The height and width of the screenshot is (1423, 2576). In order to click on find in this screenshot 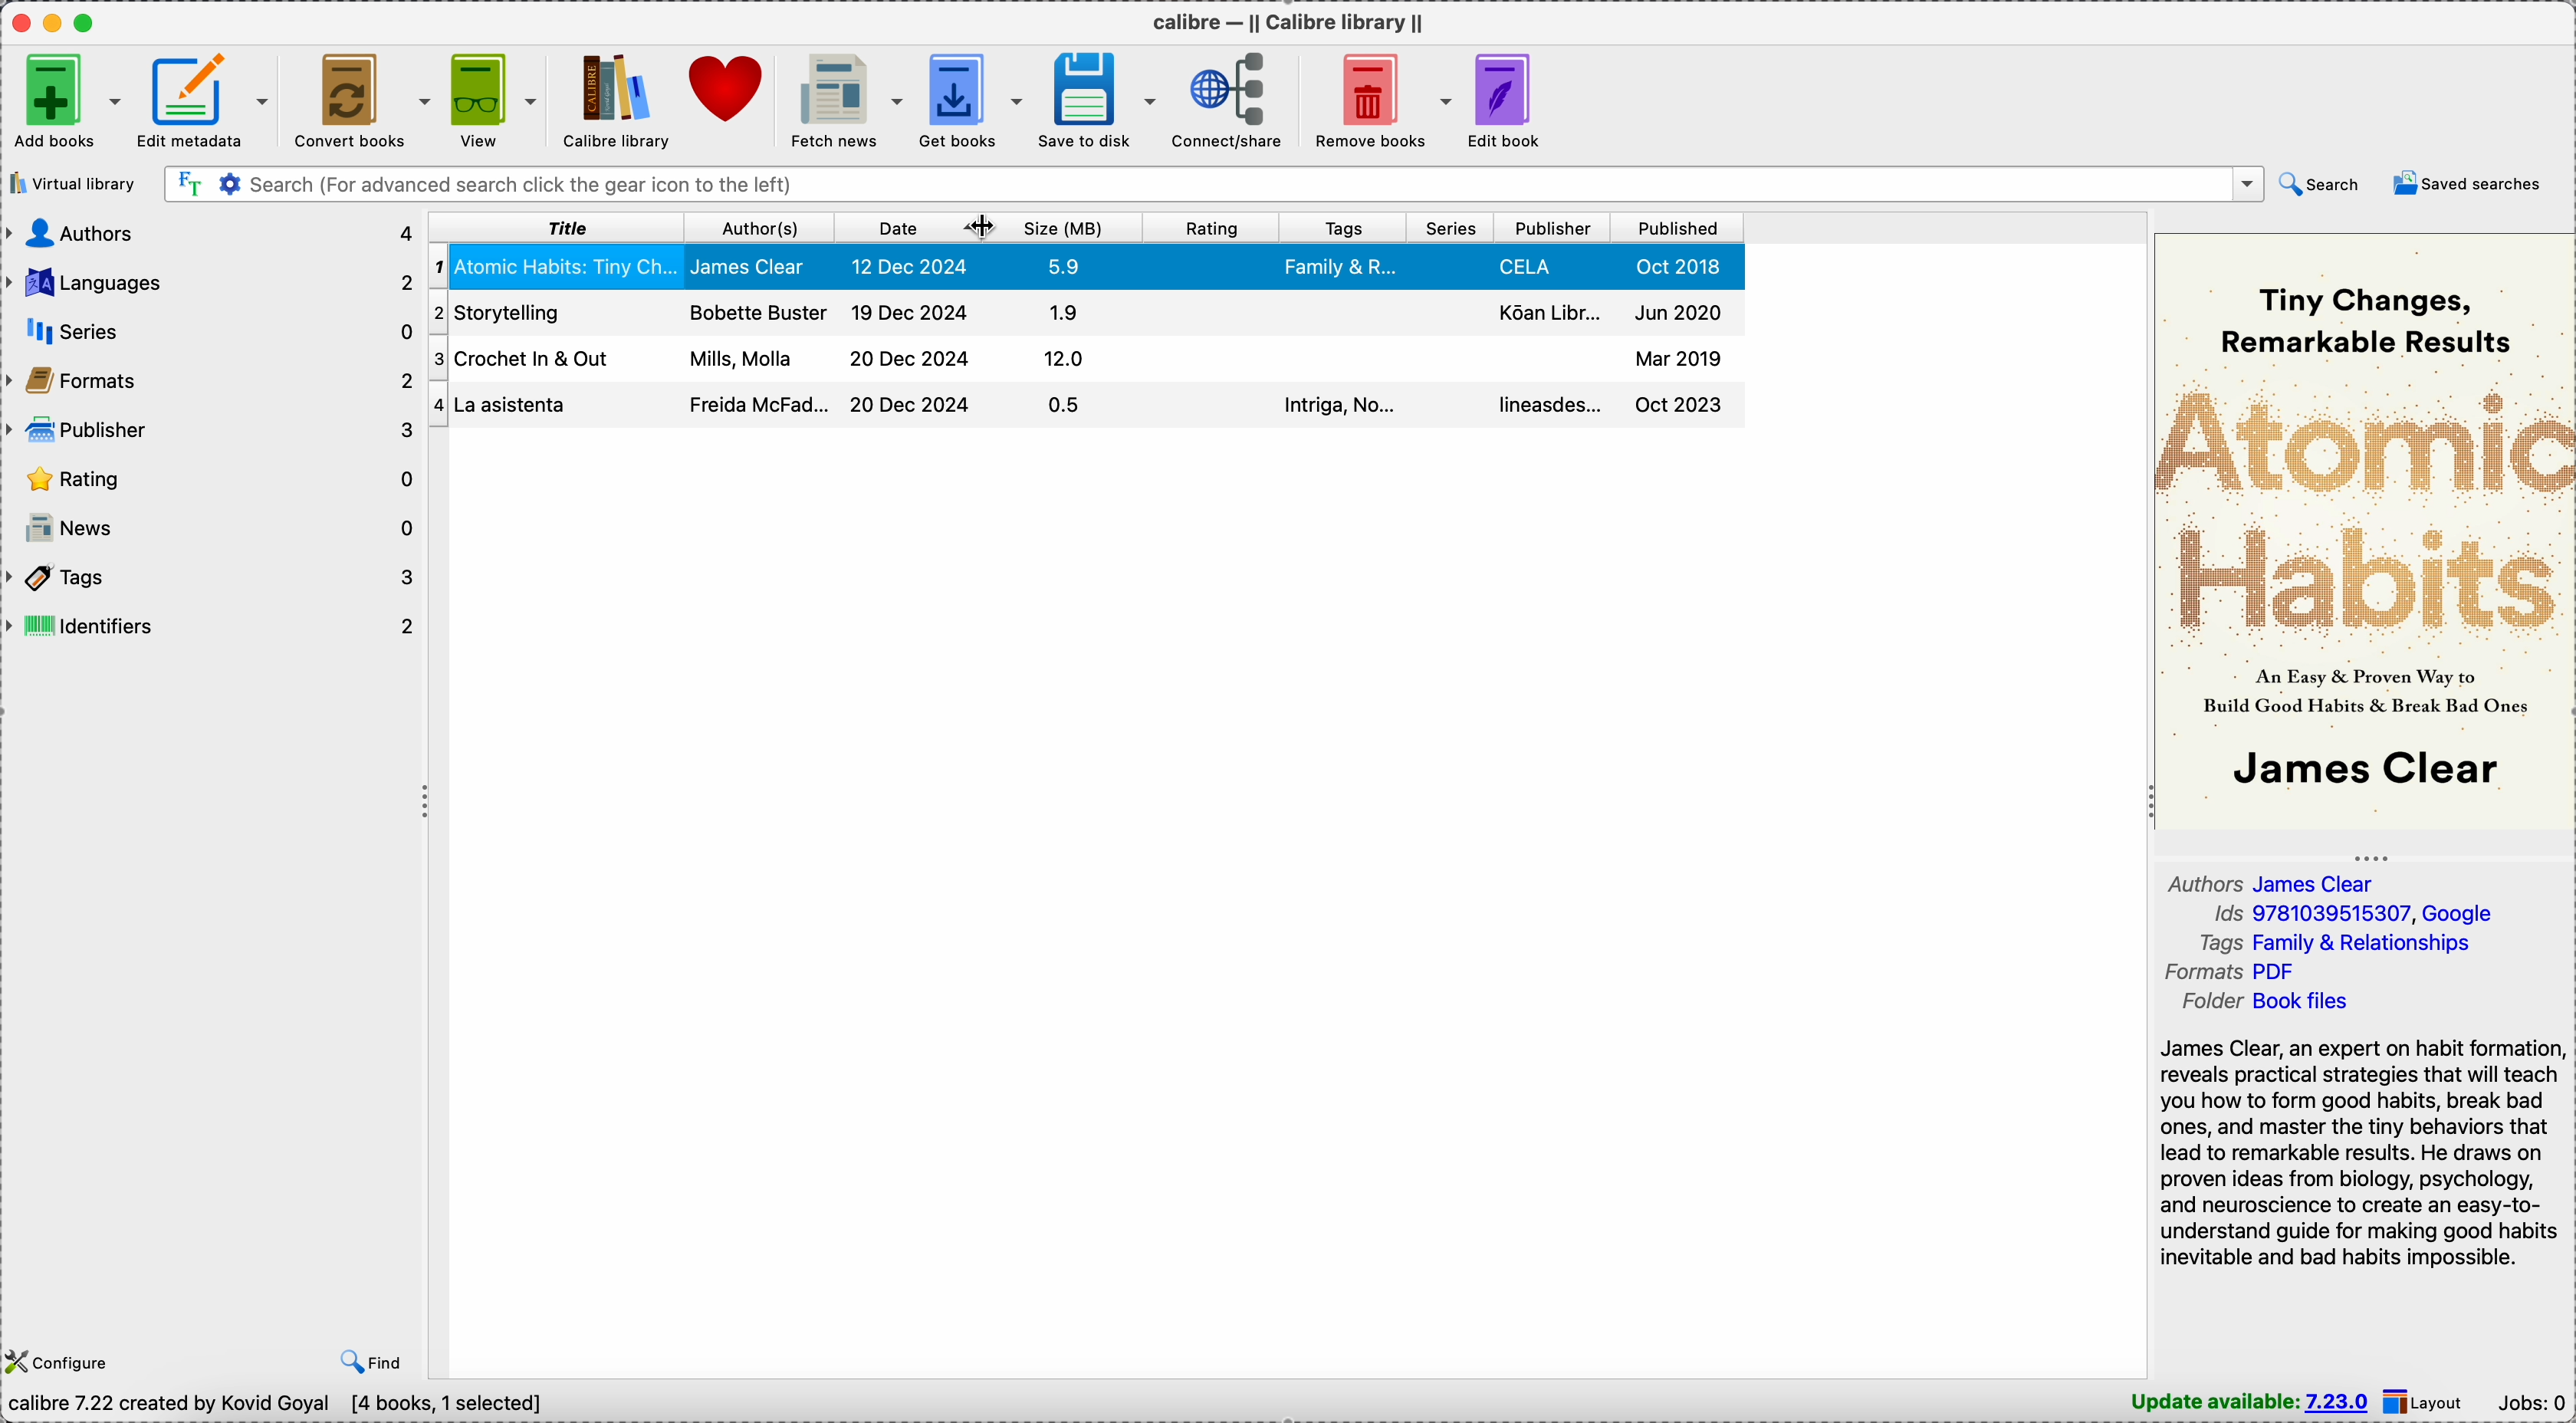, I will do `click(367, 1360)`.